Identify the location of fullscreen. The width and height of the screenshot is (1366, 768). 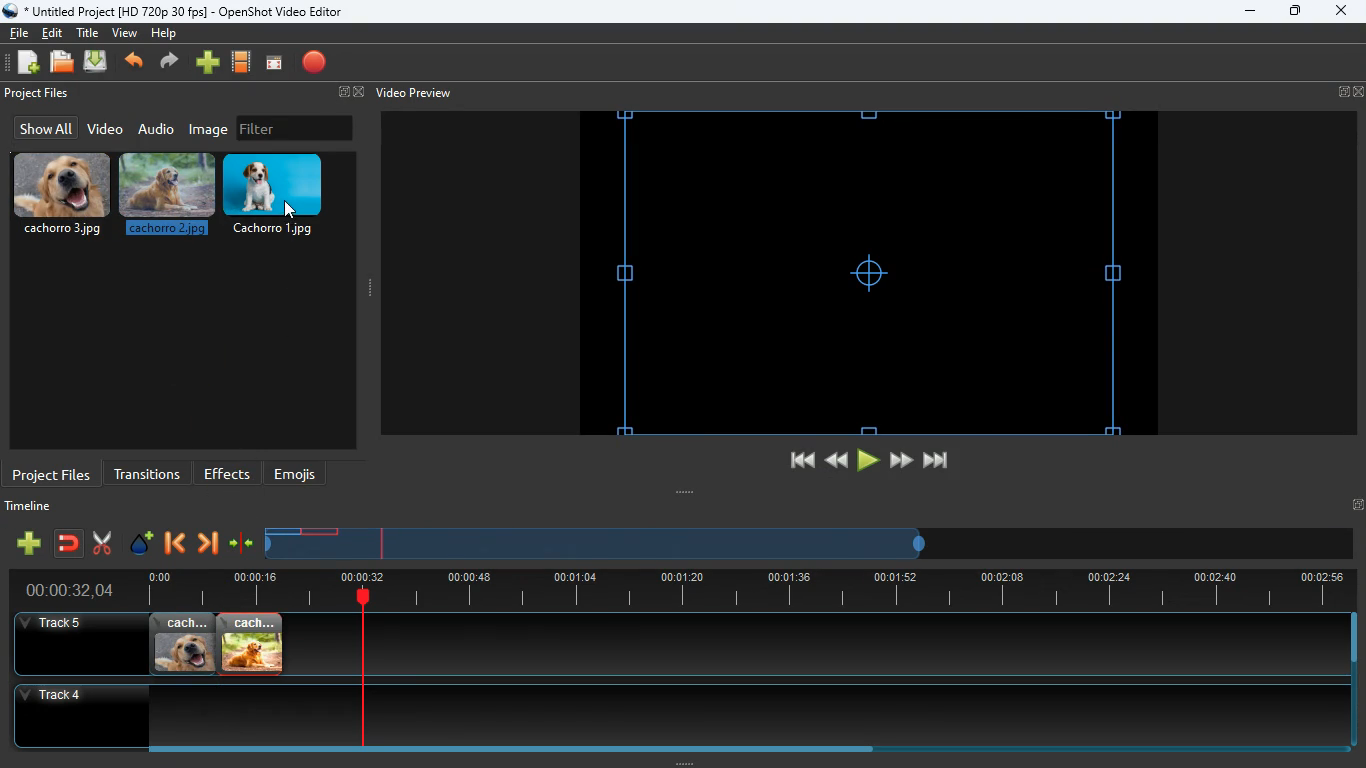
(1351, 92).